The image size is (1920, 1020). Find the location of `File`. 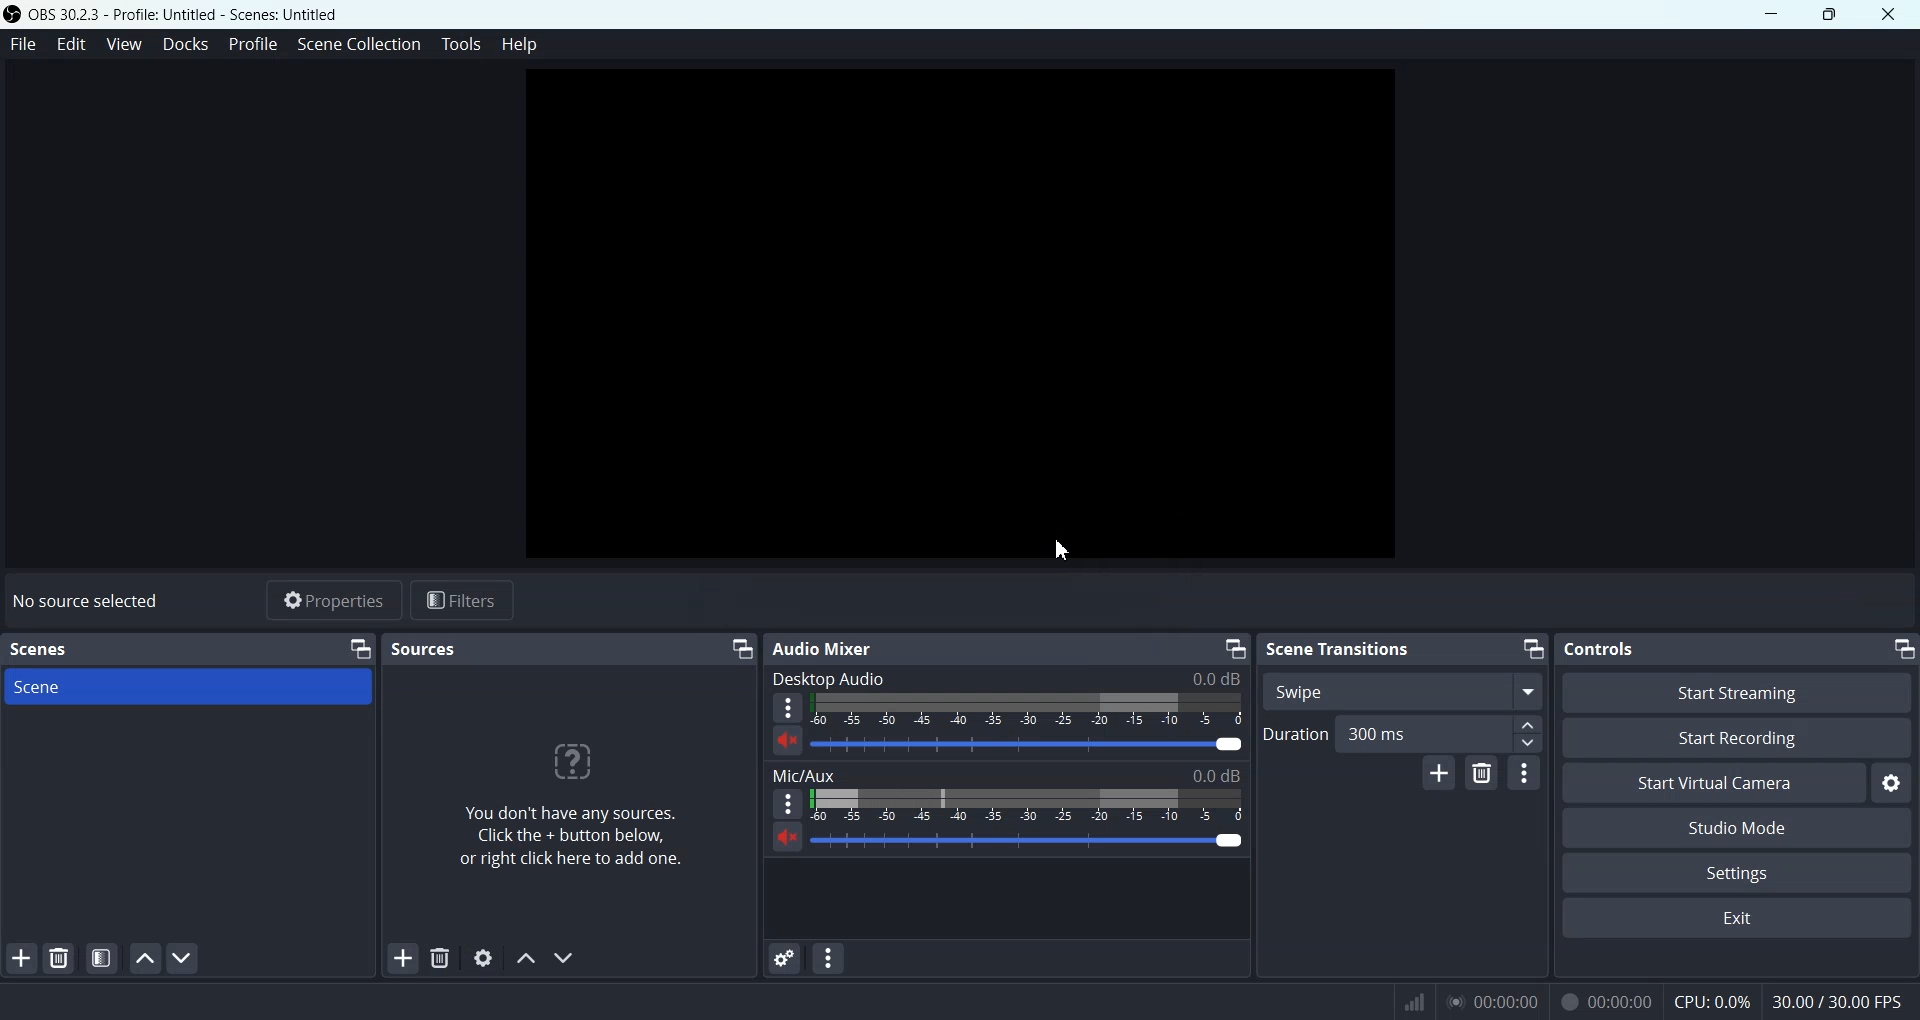

File is located at coordinates (22, 44).